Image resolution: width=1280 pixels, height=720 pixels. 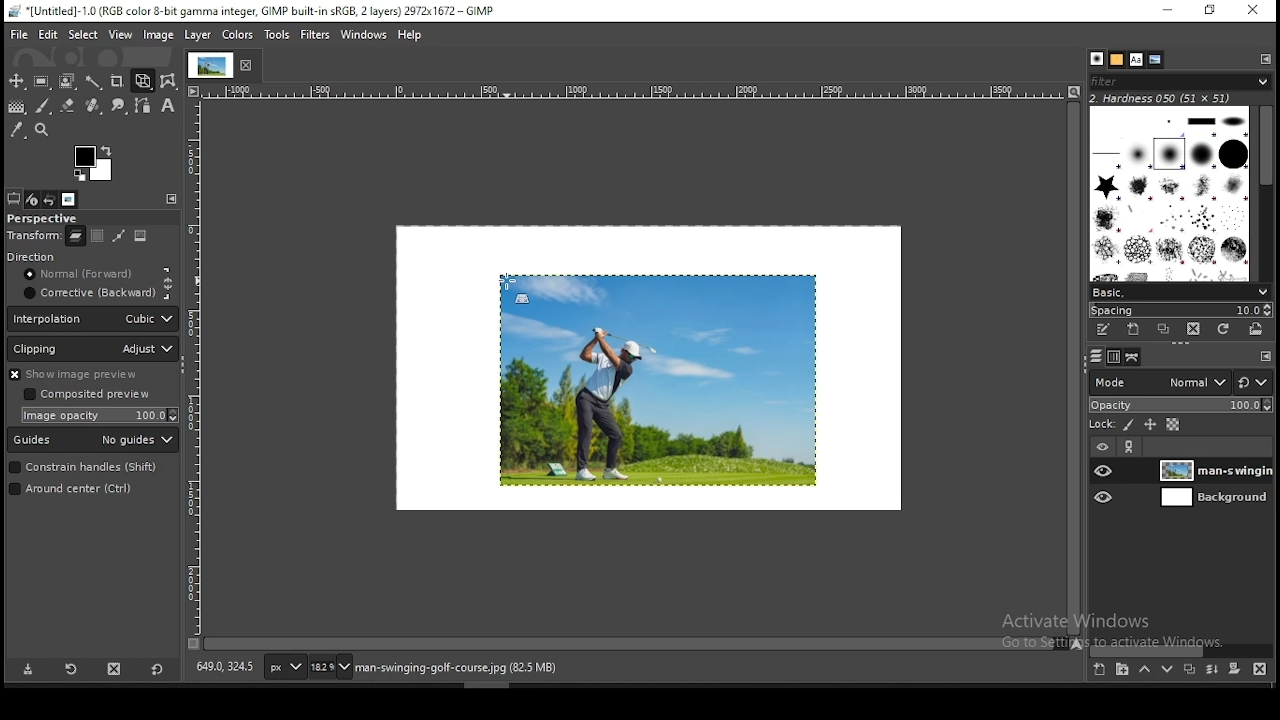 I want to click on show image preview, so click(x=88, y=374).